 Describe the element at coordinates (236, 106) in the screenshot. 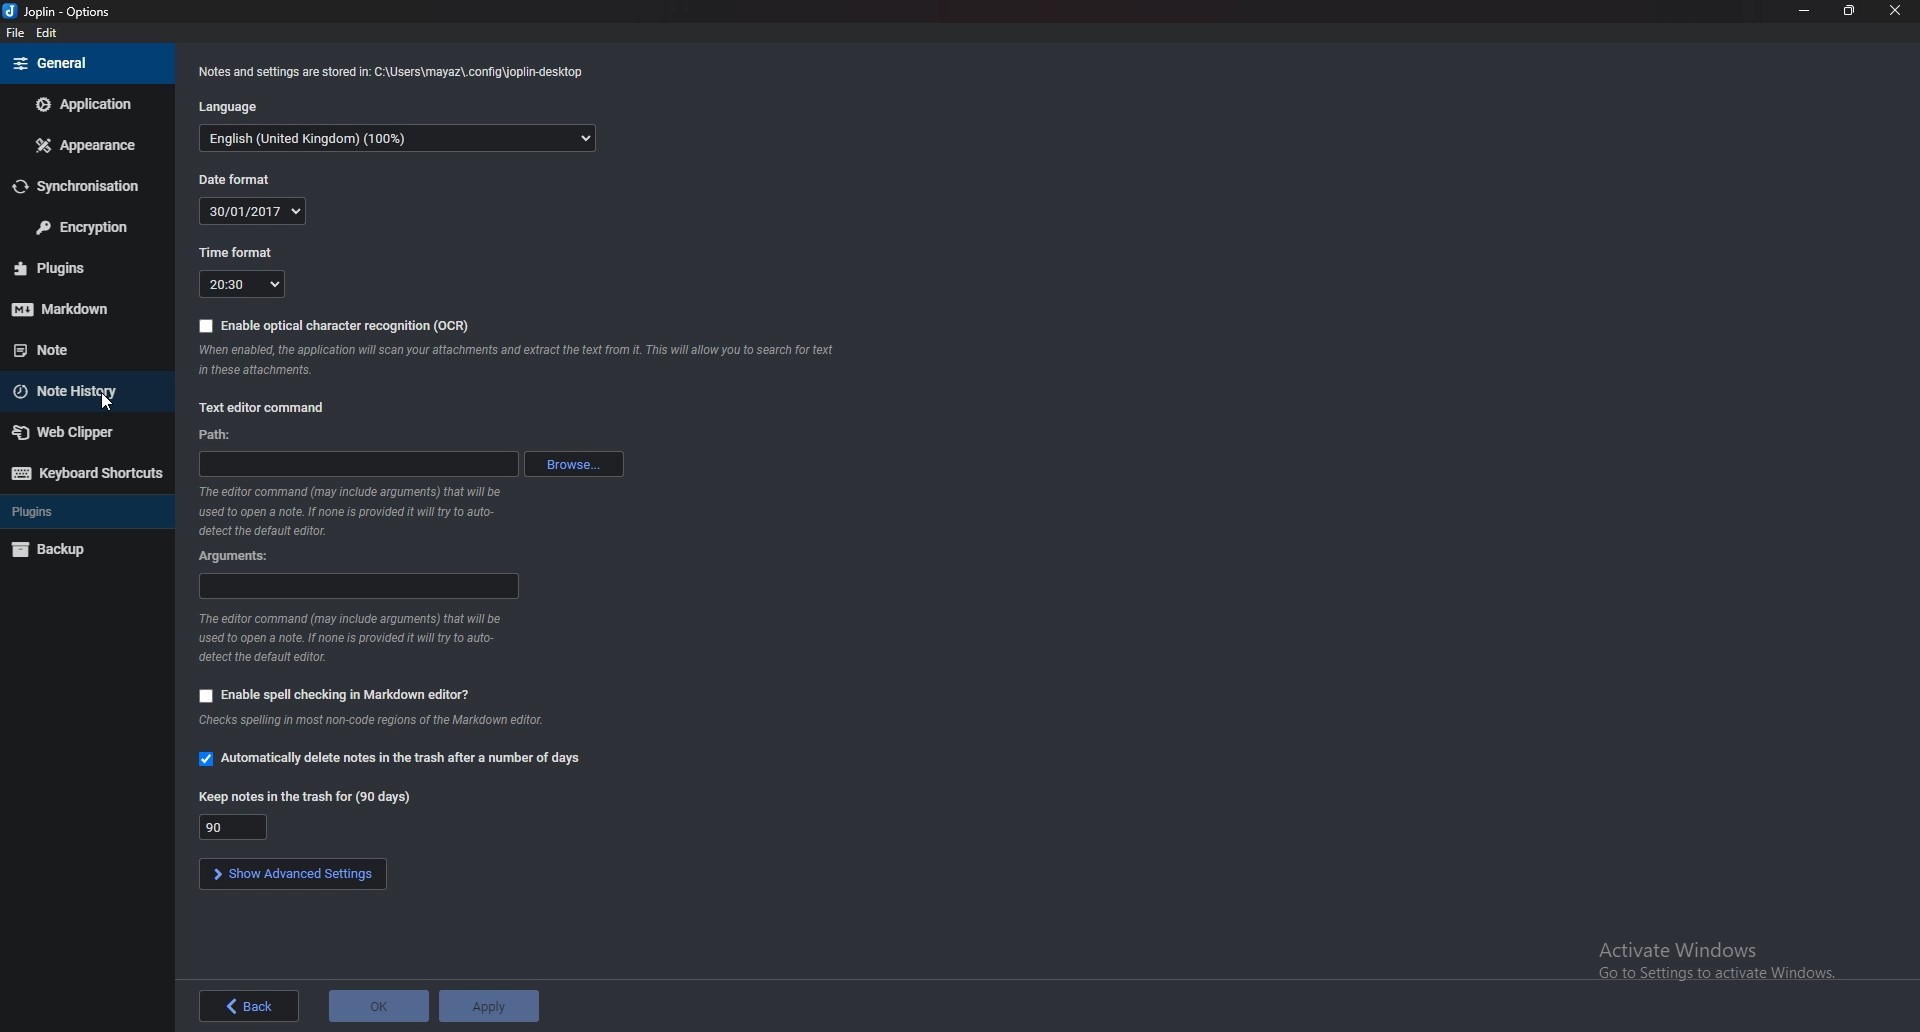

I see `Language` at that location.